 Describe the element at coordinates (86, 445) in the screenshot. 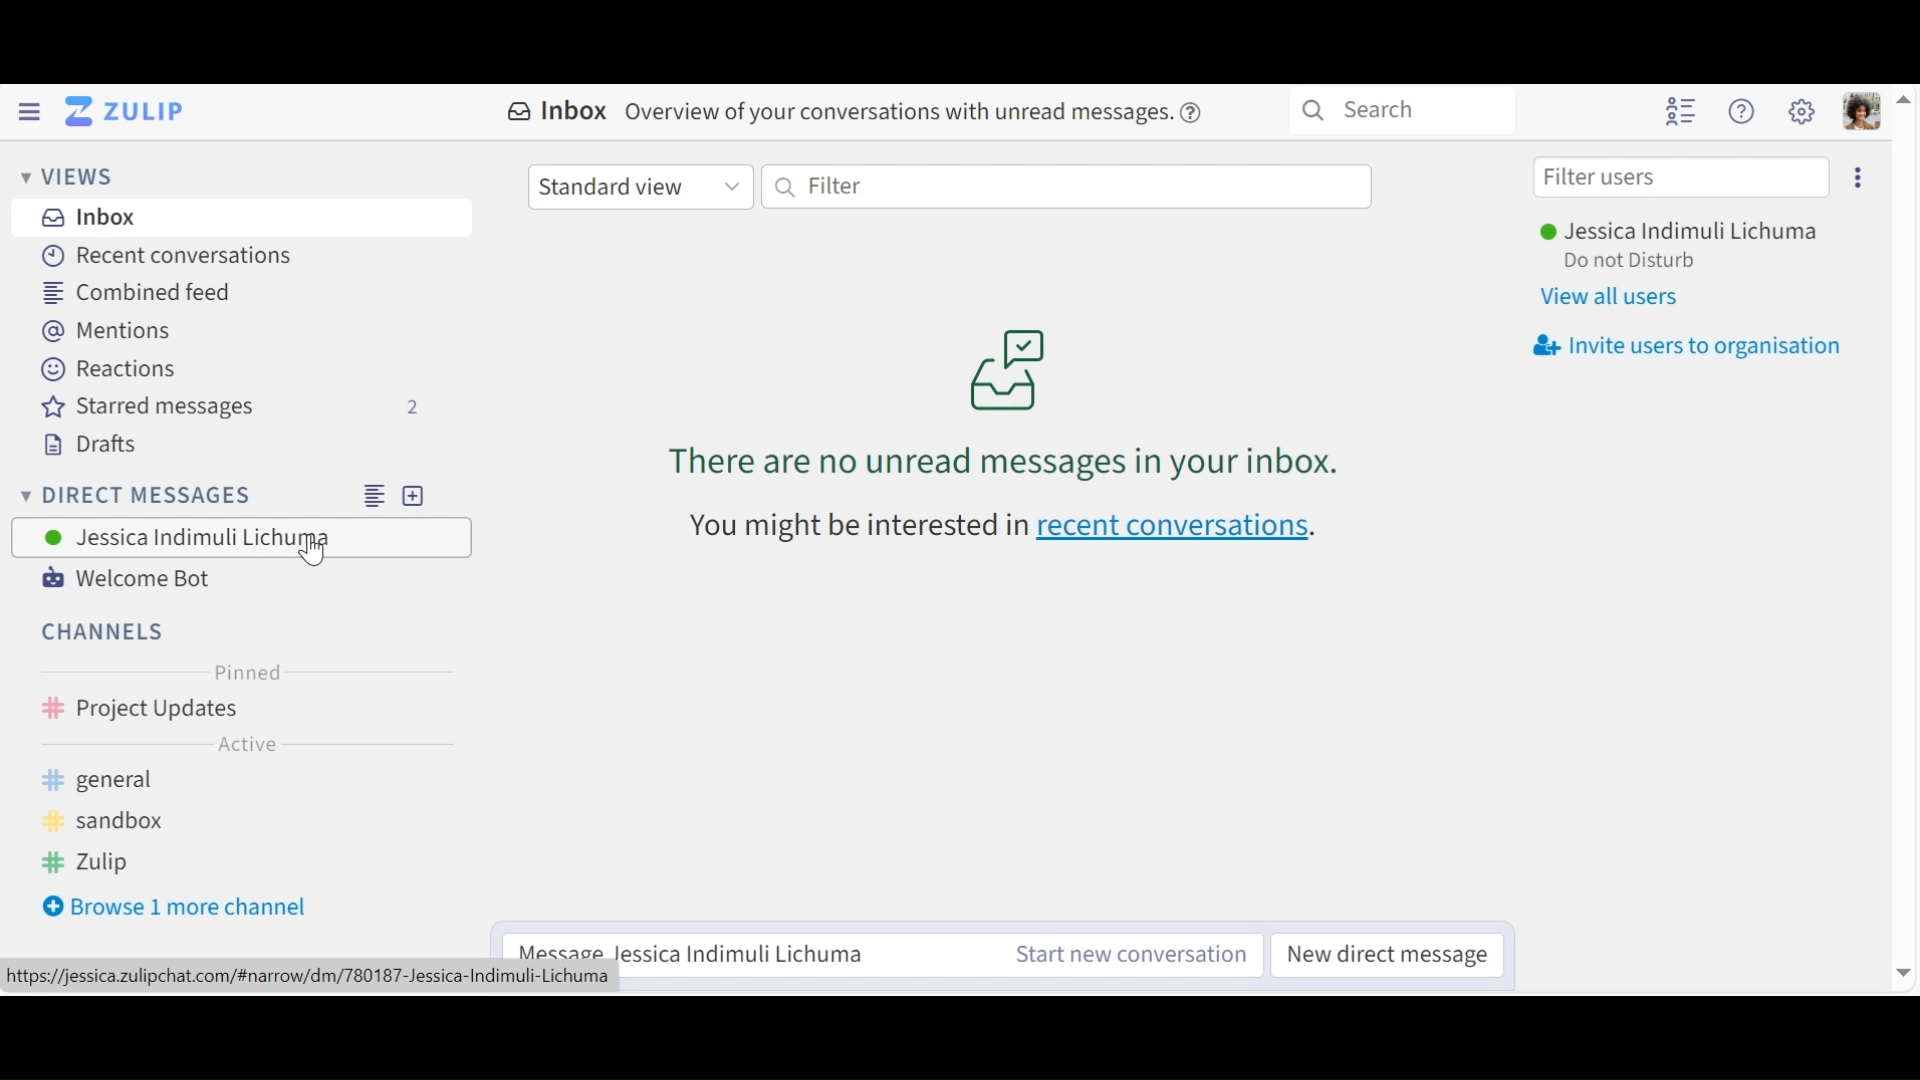

I see `Drafts` at that location.